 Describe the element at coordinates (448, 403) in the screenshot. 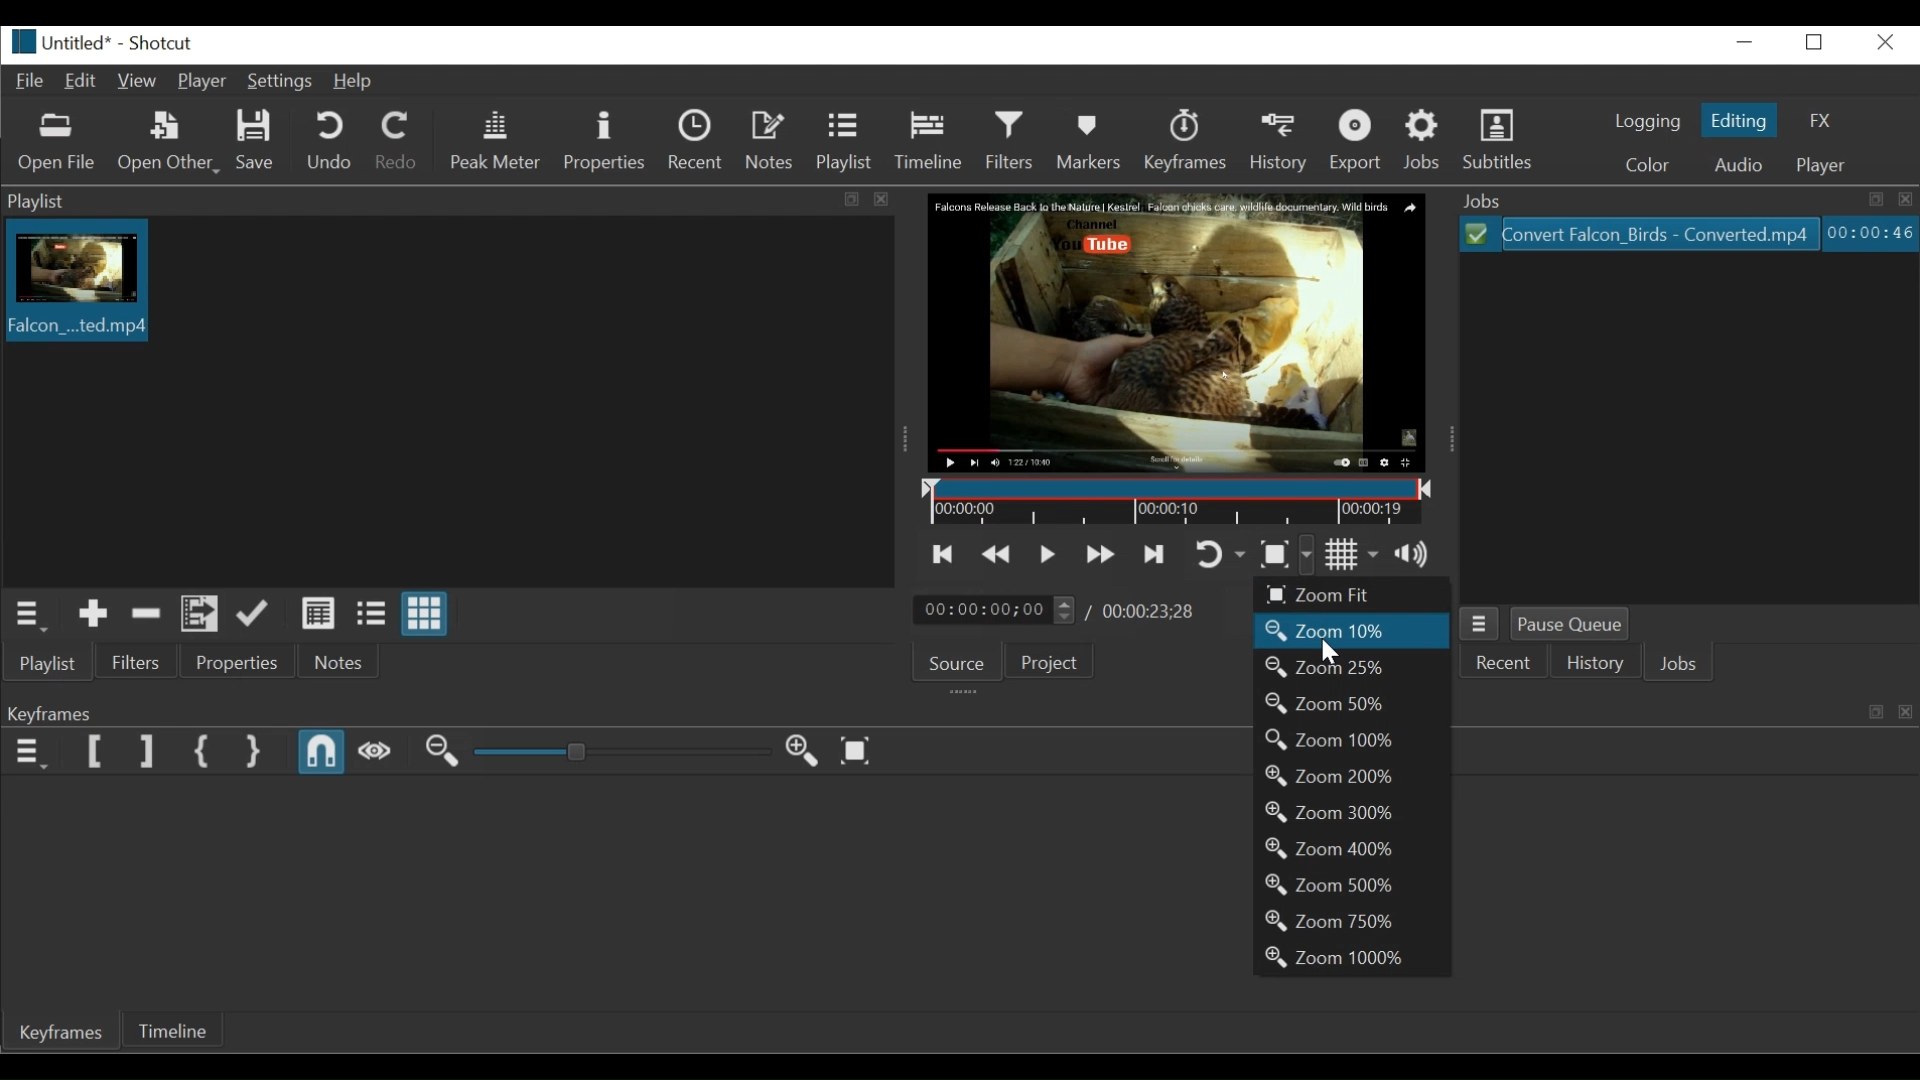

I see `Clip thumbnail` at that location.